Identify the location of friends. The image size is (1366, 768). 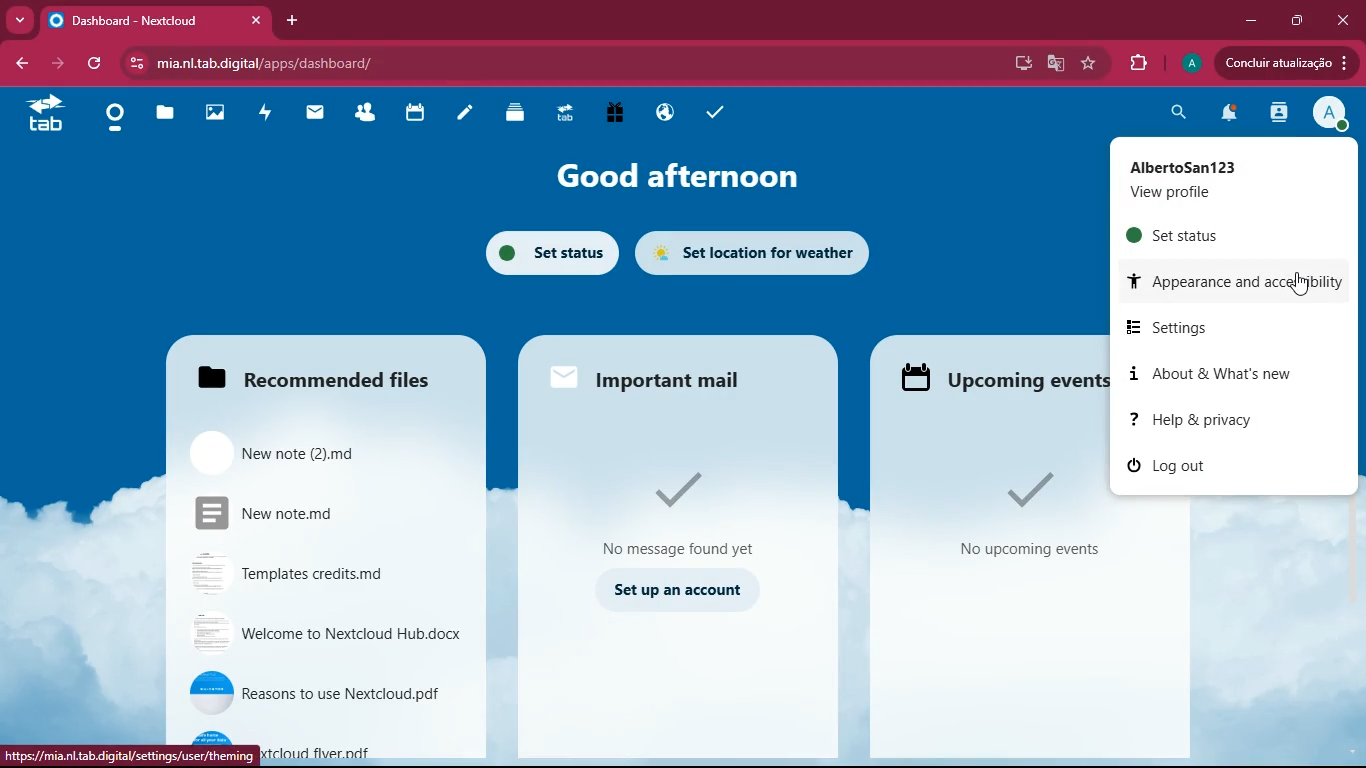
(371, 113).